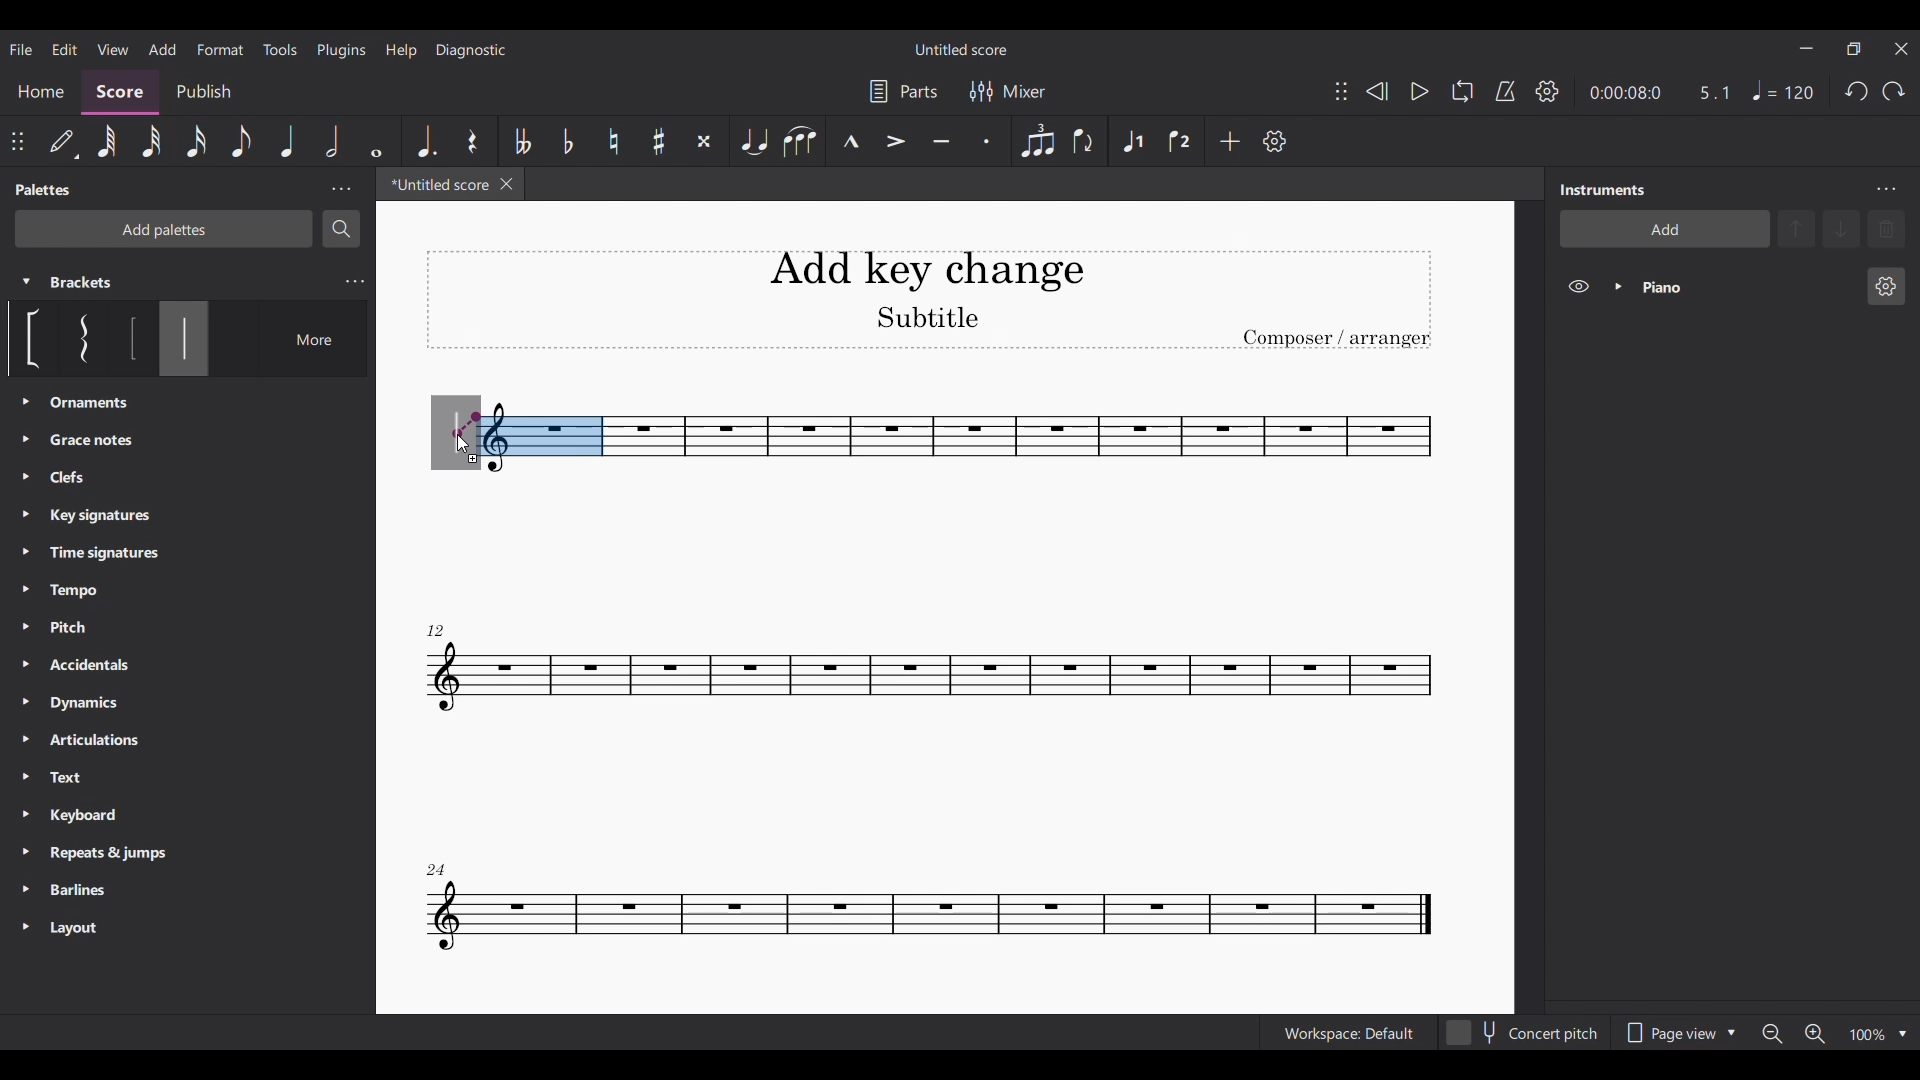 This screenshot has width=1920, height=1080. What do you see at coordinates (102, 666) in the screenshot?
I see `Other palette options` at bounding box center [102, 666].